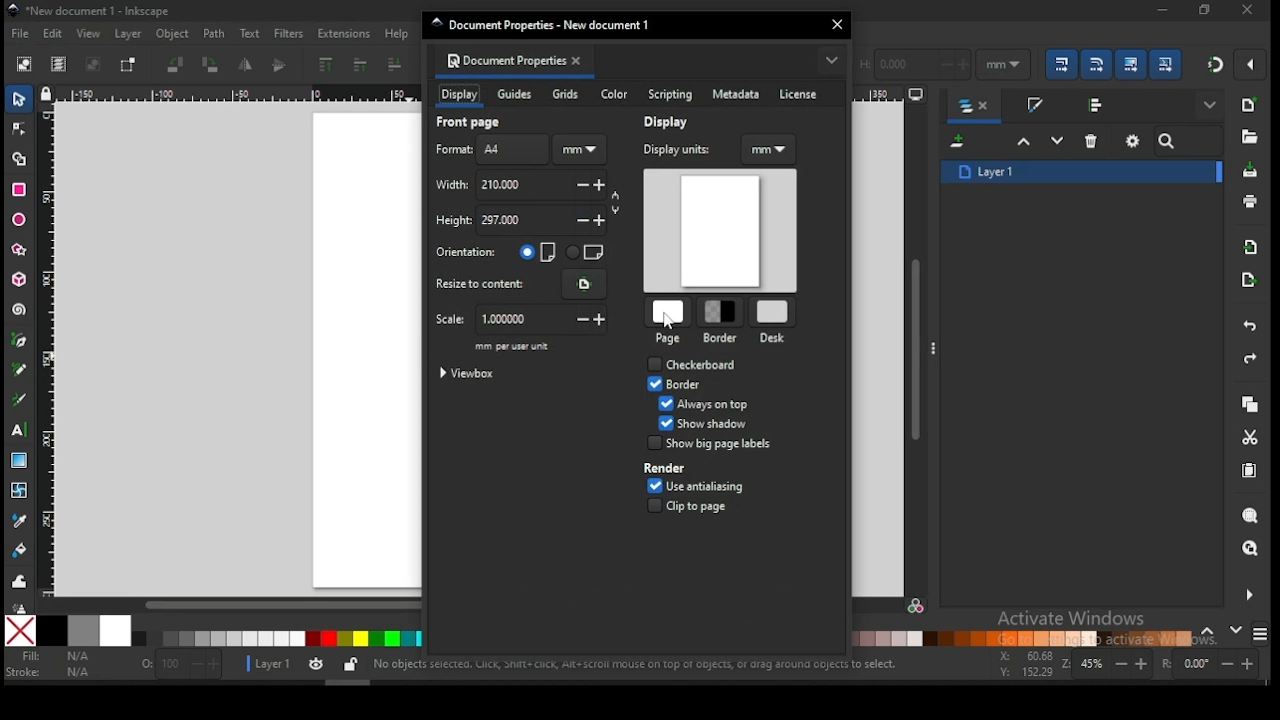  Describe the element at coordinates (1211, 632) in the screenshot. I see `previous` at that location.